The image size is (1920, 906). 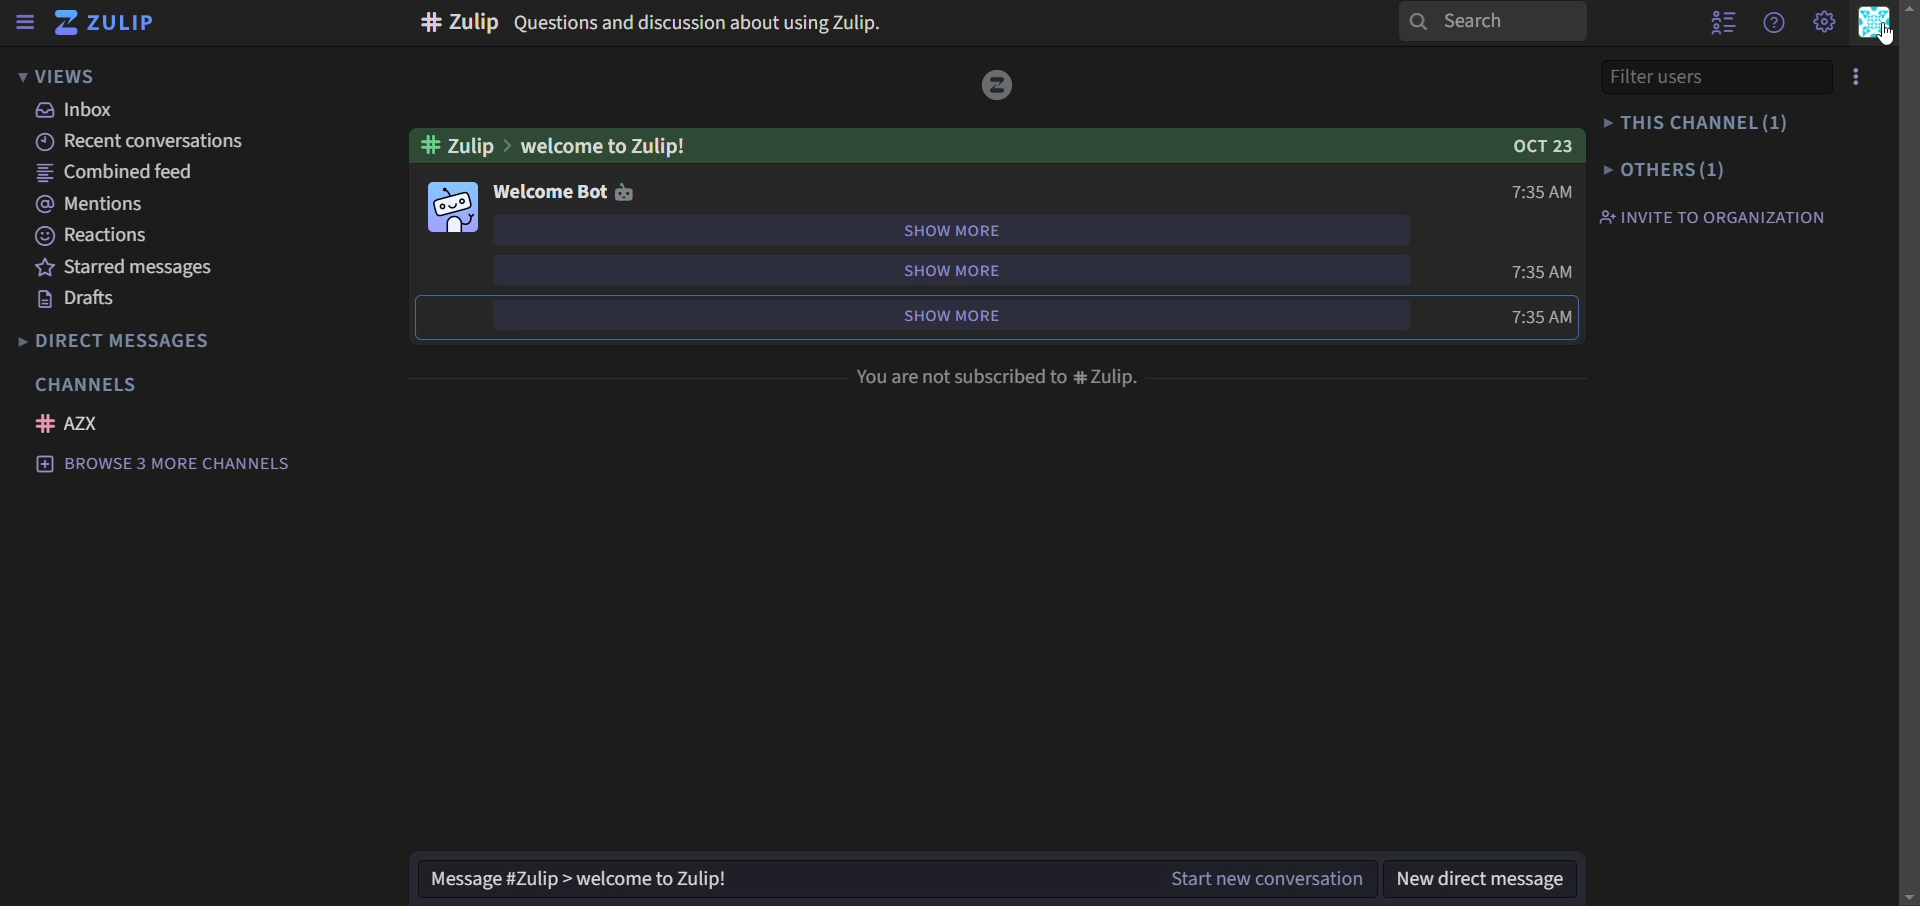 What do you see at coordinates (82, 301) in the screenshot?
I see `drafts` at bounding box center [82, 301].